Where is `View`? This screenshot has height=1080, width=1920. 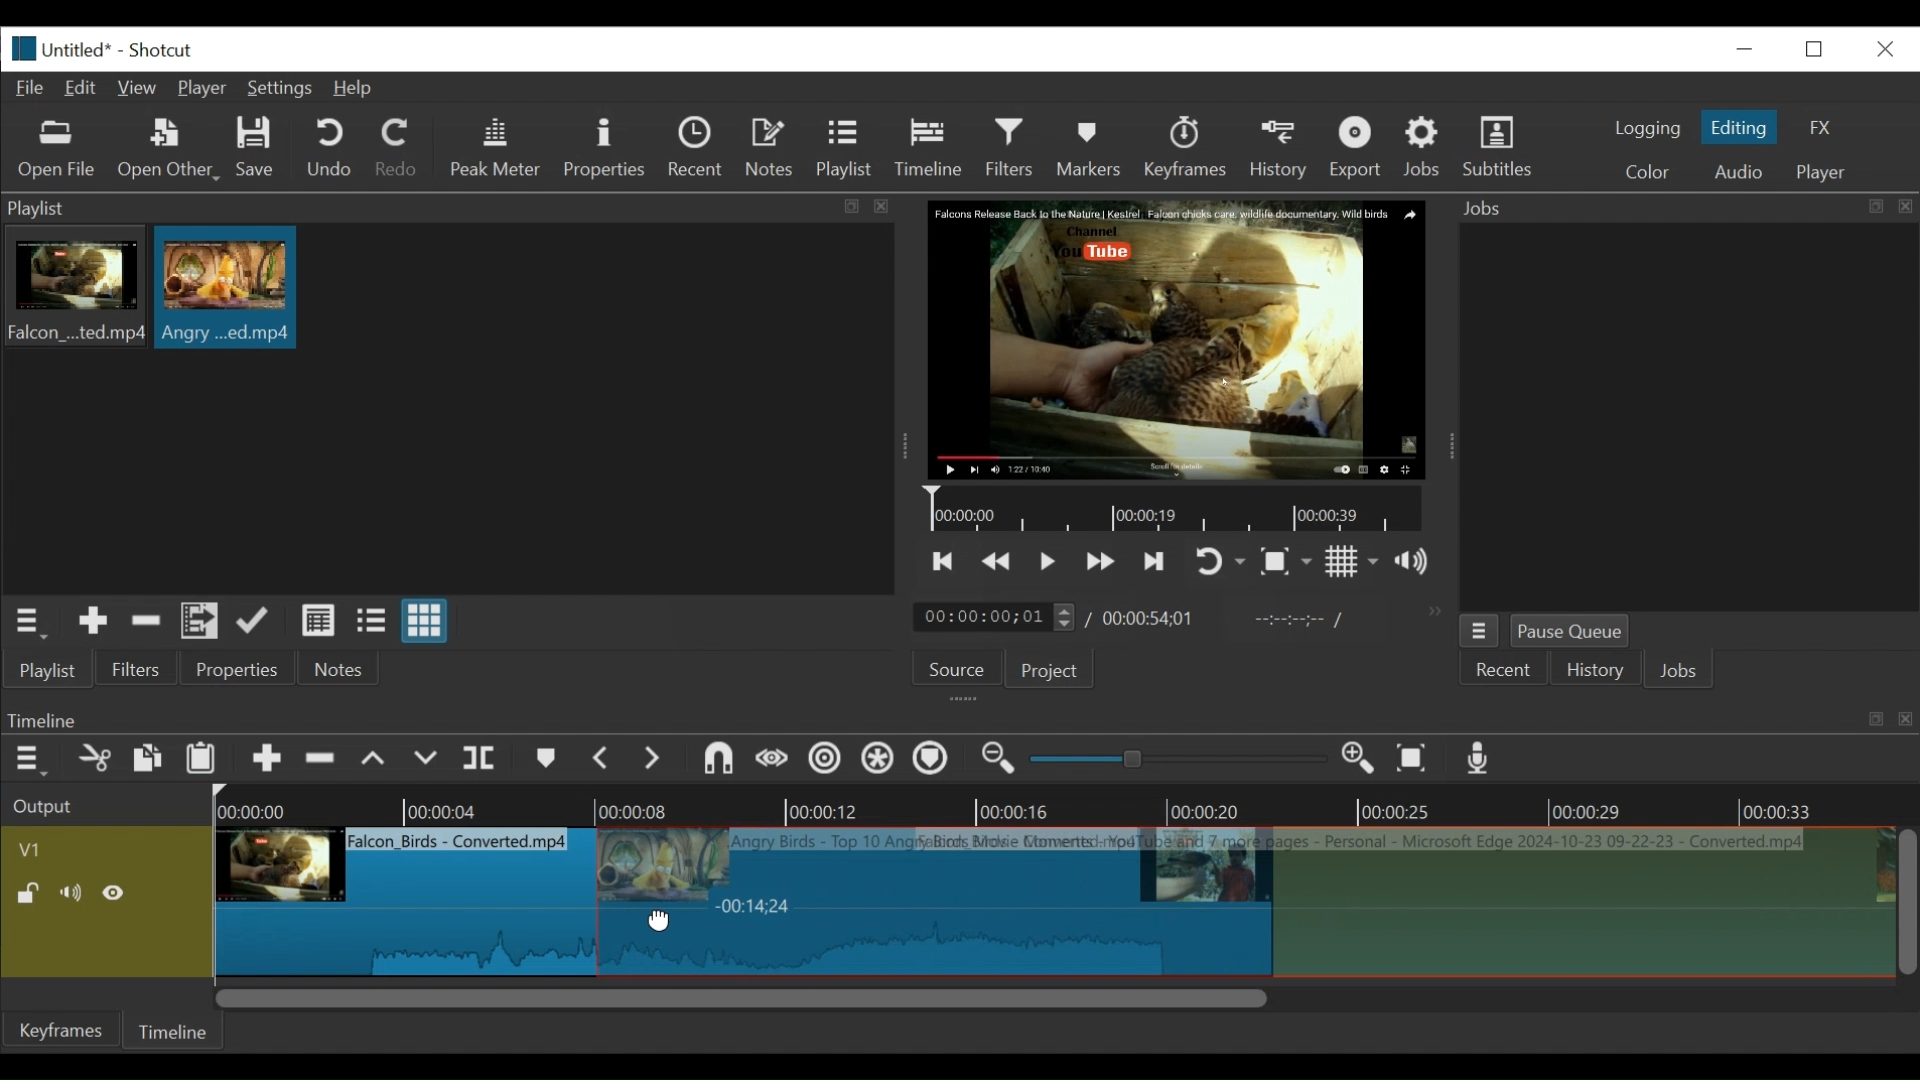
View is located at coordinates (139, 88).